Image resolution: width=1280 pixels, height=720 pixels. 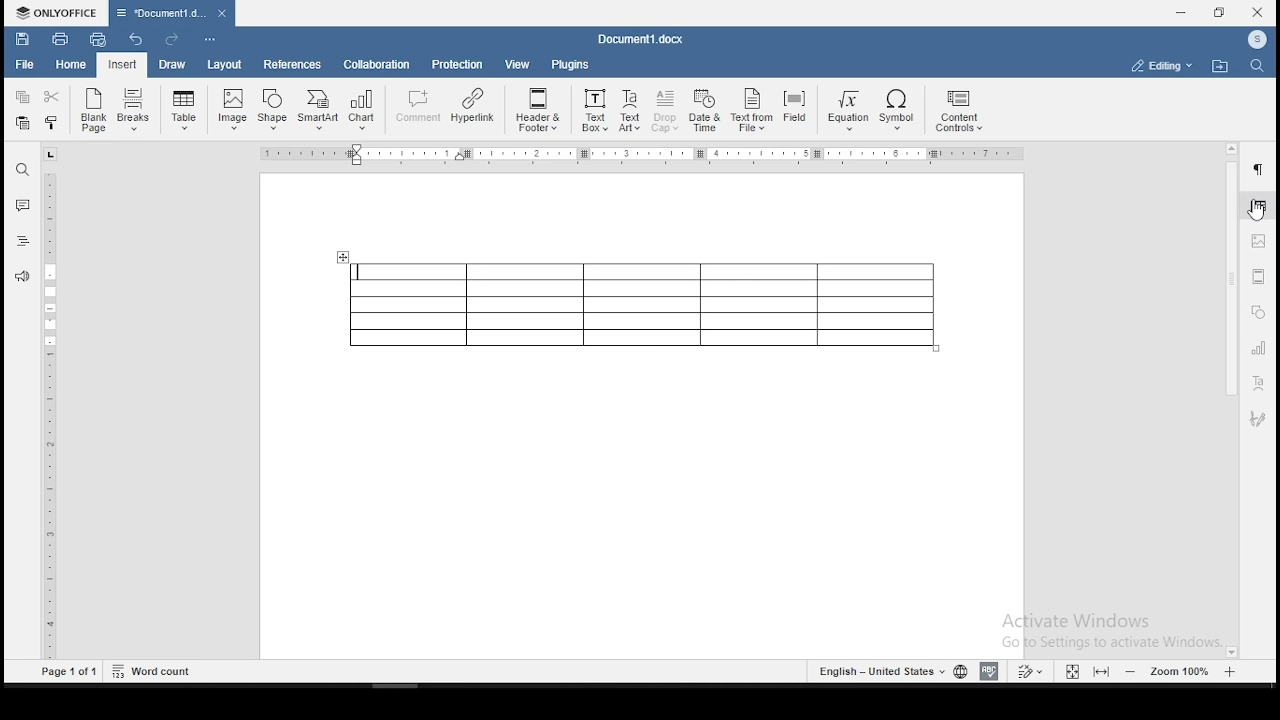 I want to click on charts settings, so click(x=1260, y=348).